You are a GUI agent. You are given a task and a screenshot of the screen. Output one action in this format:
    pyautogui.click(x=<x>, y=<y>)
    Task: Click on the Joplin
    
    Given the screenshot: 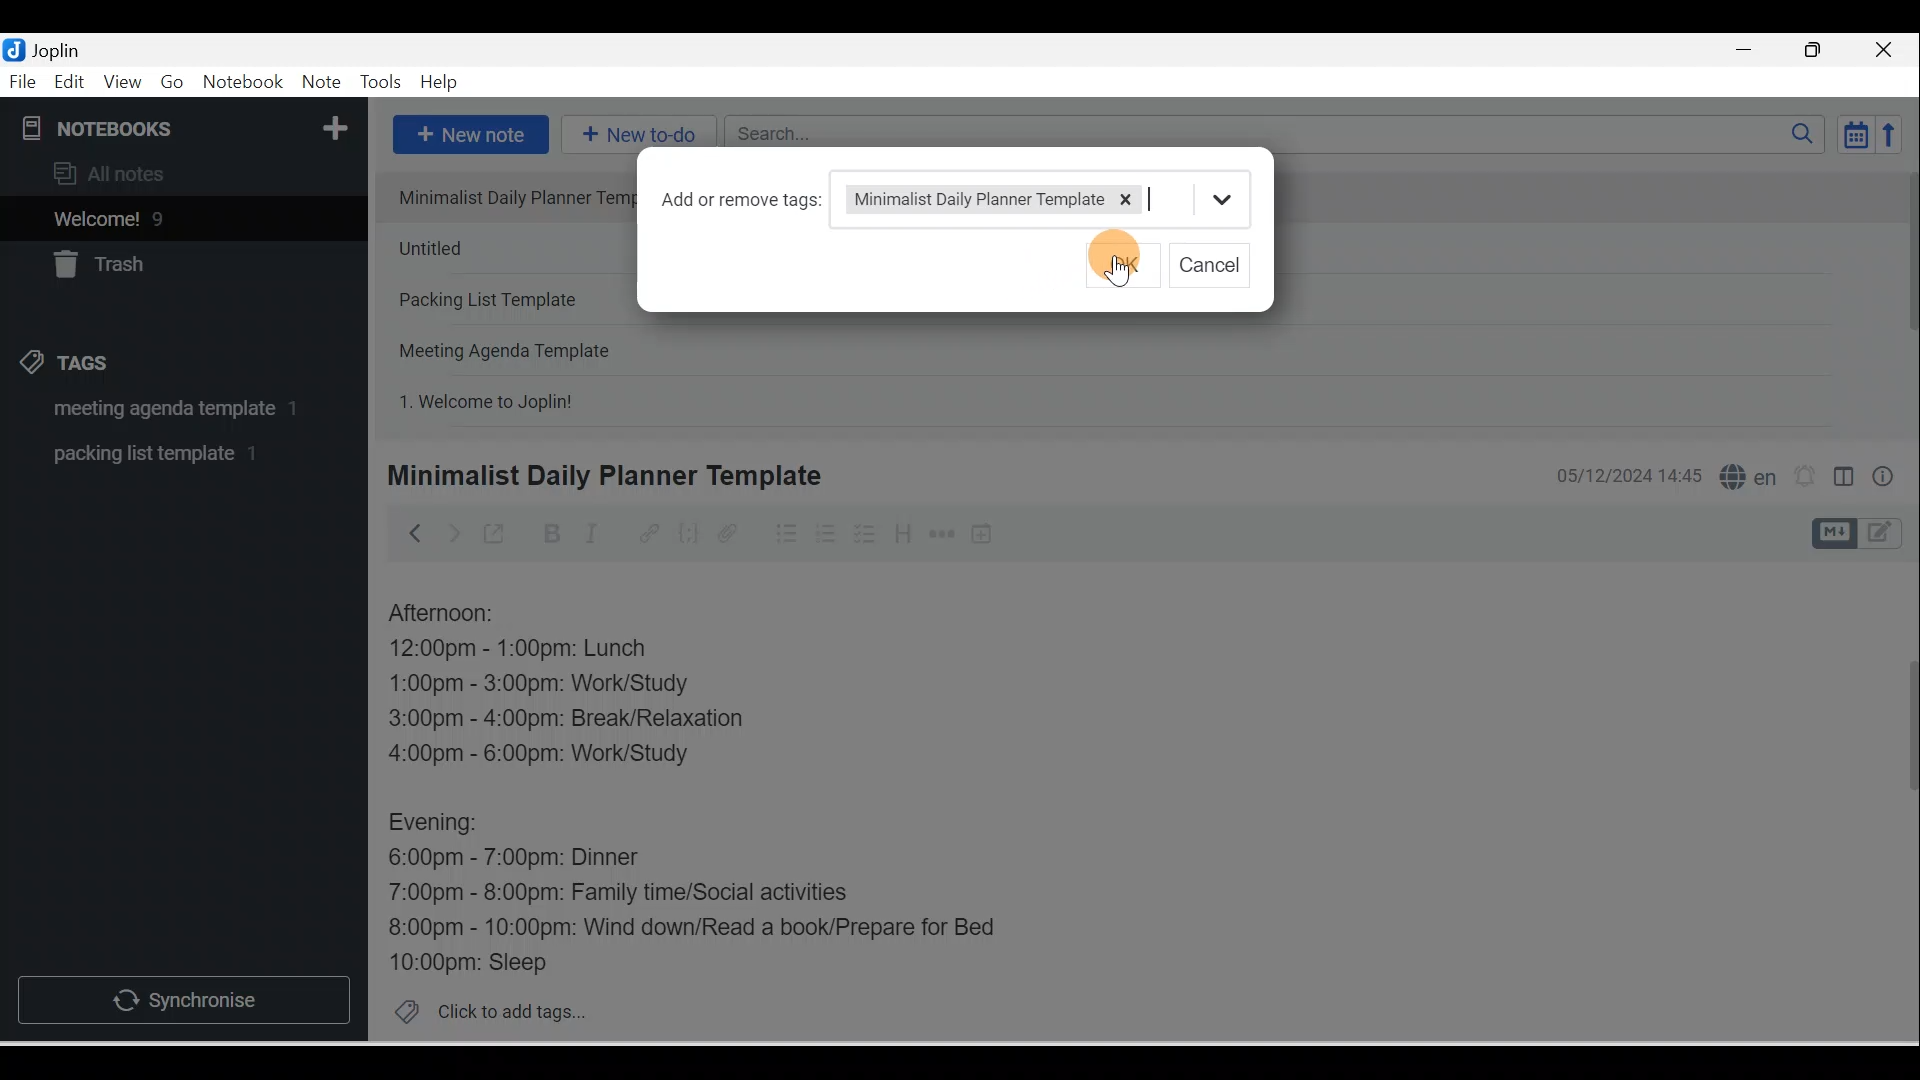 What is the action you would take?
    pyautogui.click(x=61, y=48)
    